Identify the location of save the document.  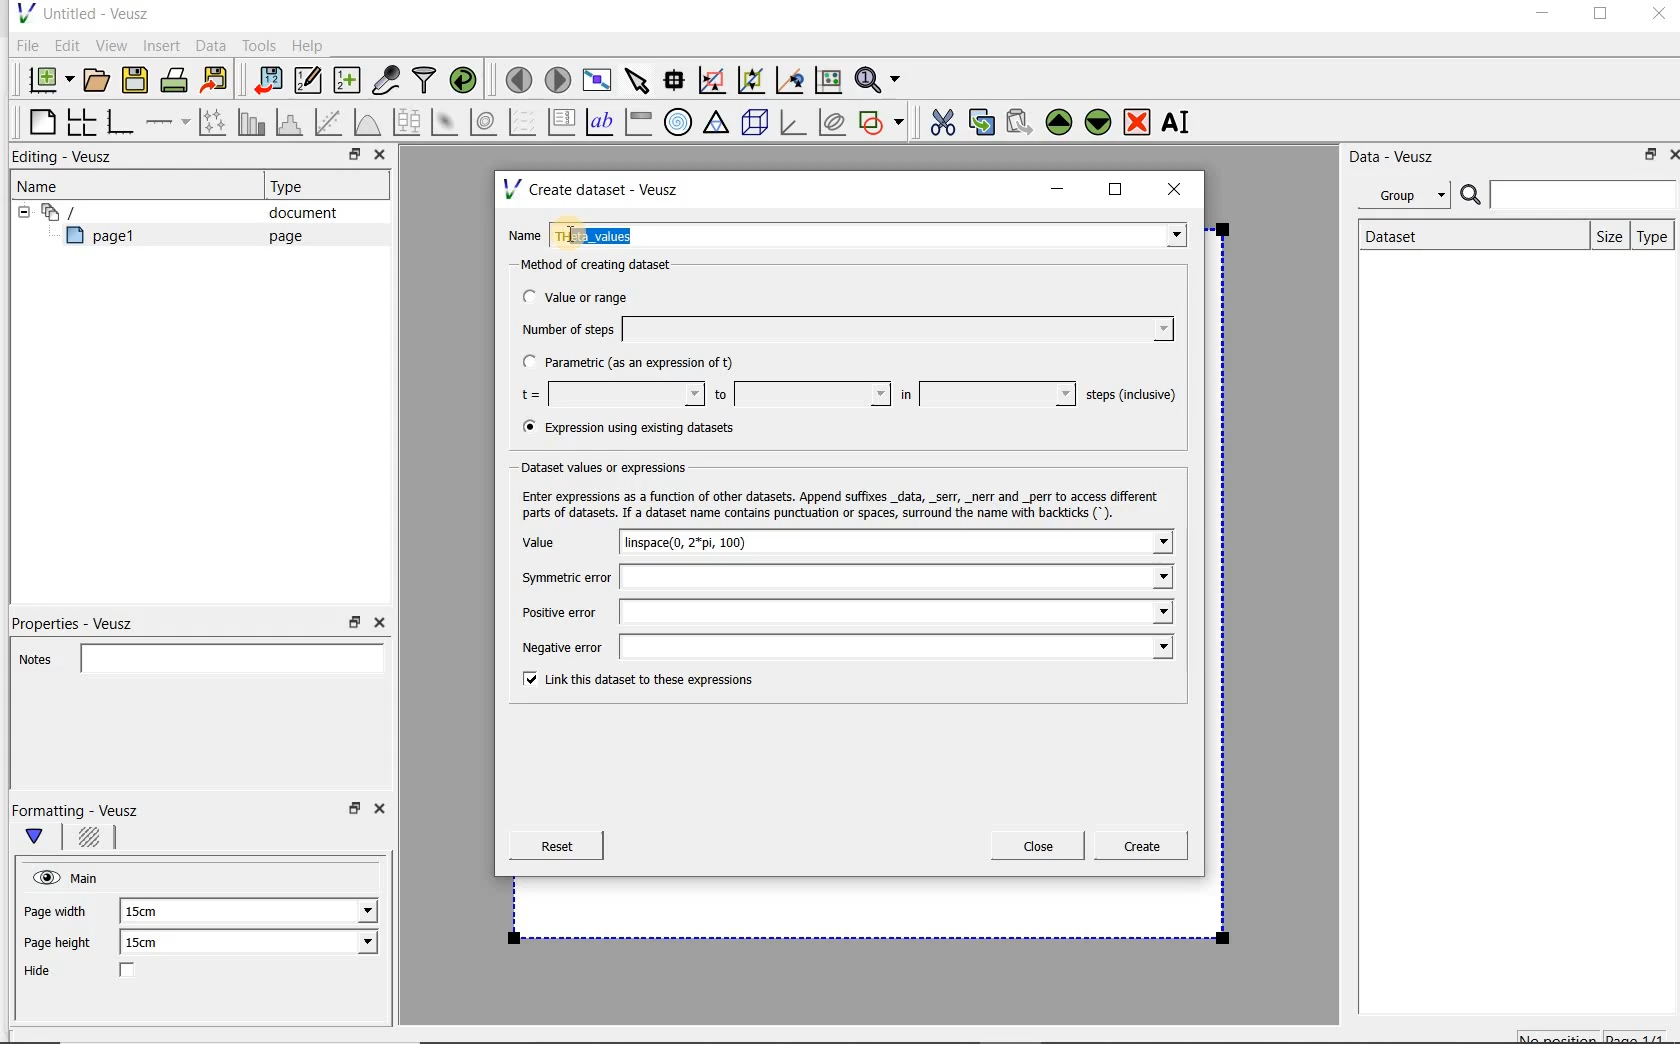
(140, 81).